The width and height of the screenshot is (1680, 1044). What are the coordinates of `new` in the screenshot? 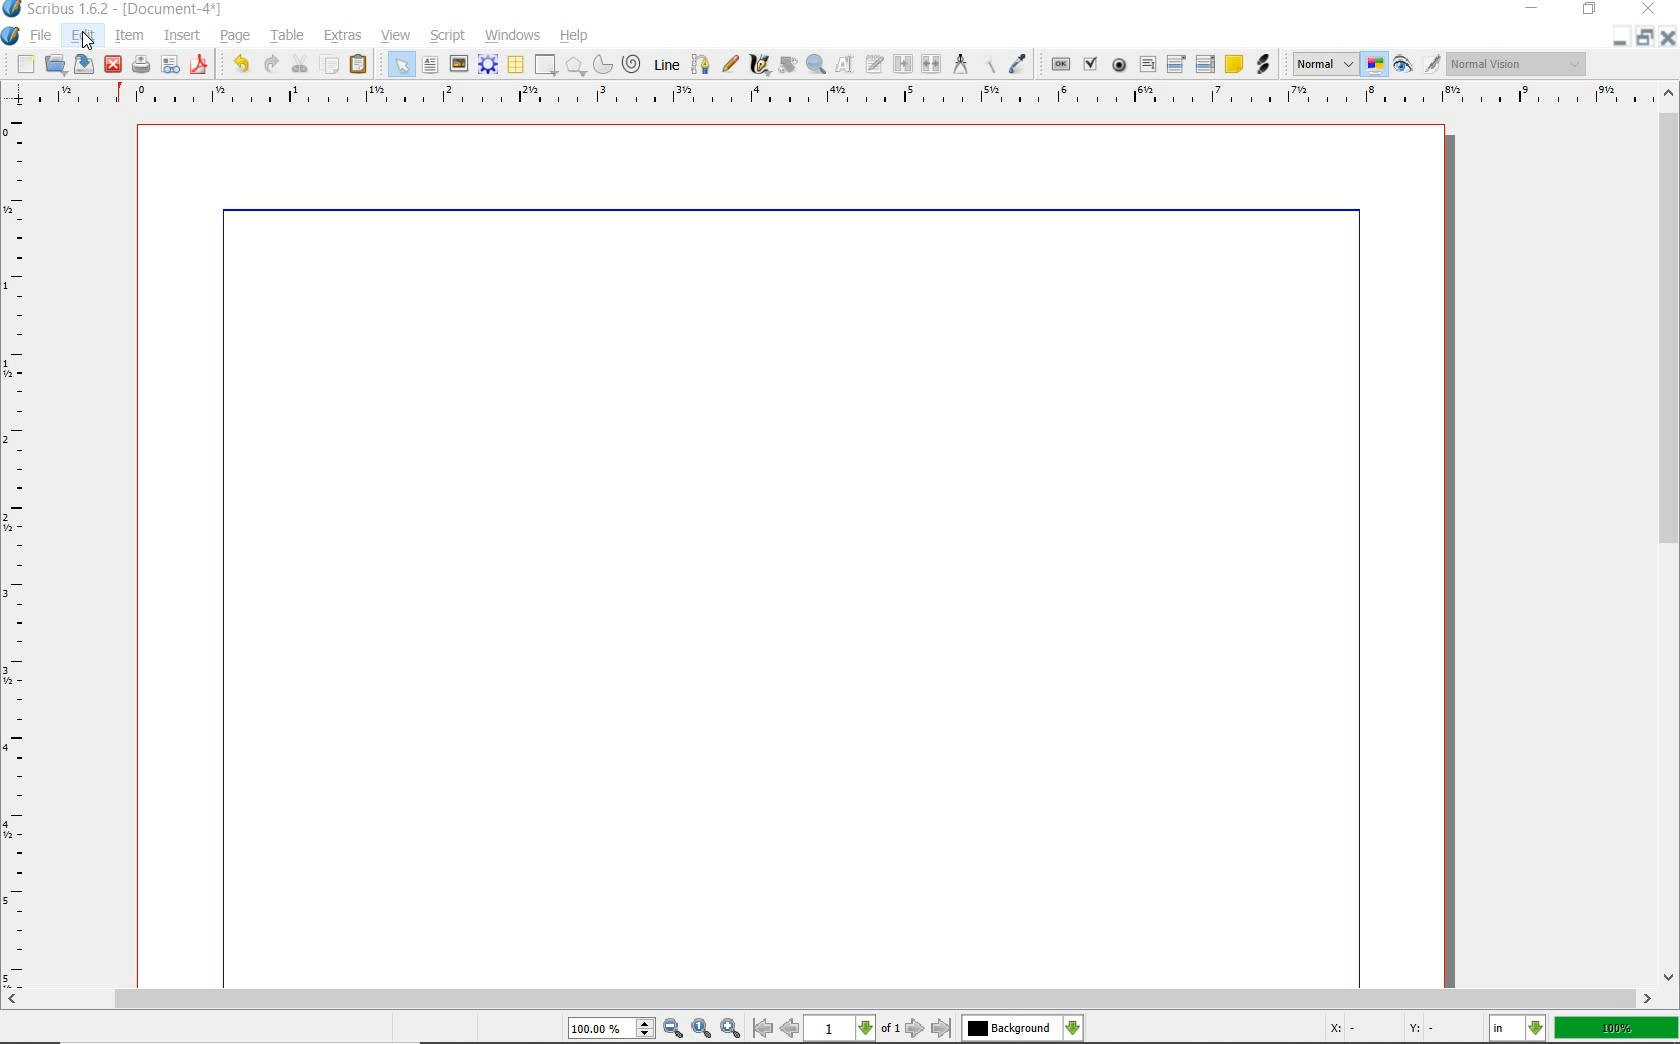 It's located at (19, 64).